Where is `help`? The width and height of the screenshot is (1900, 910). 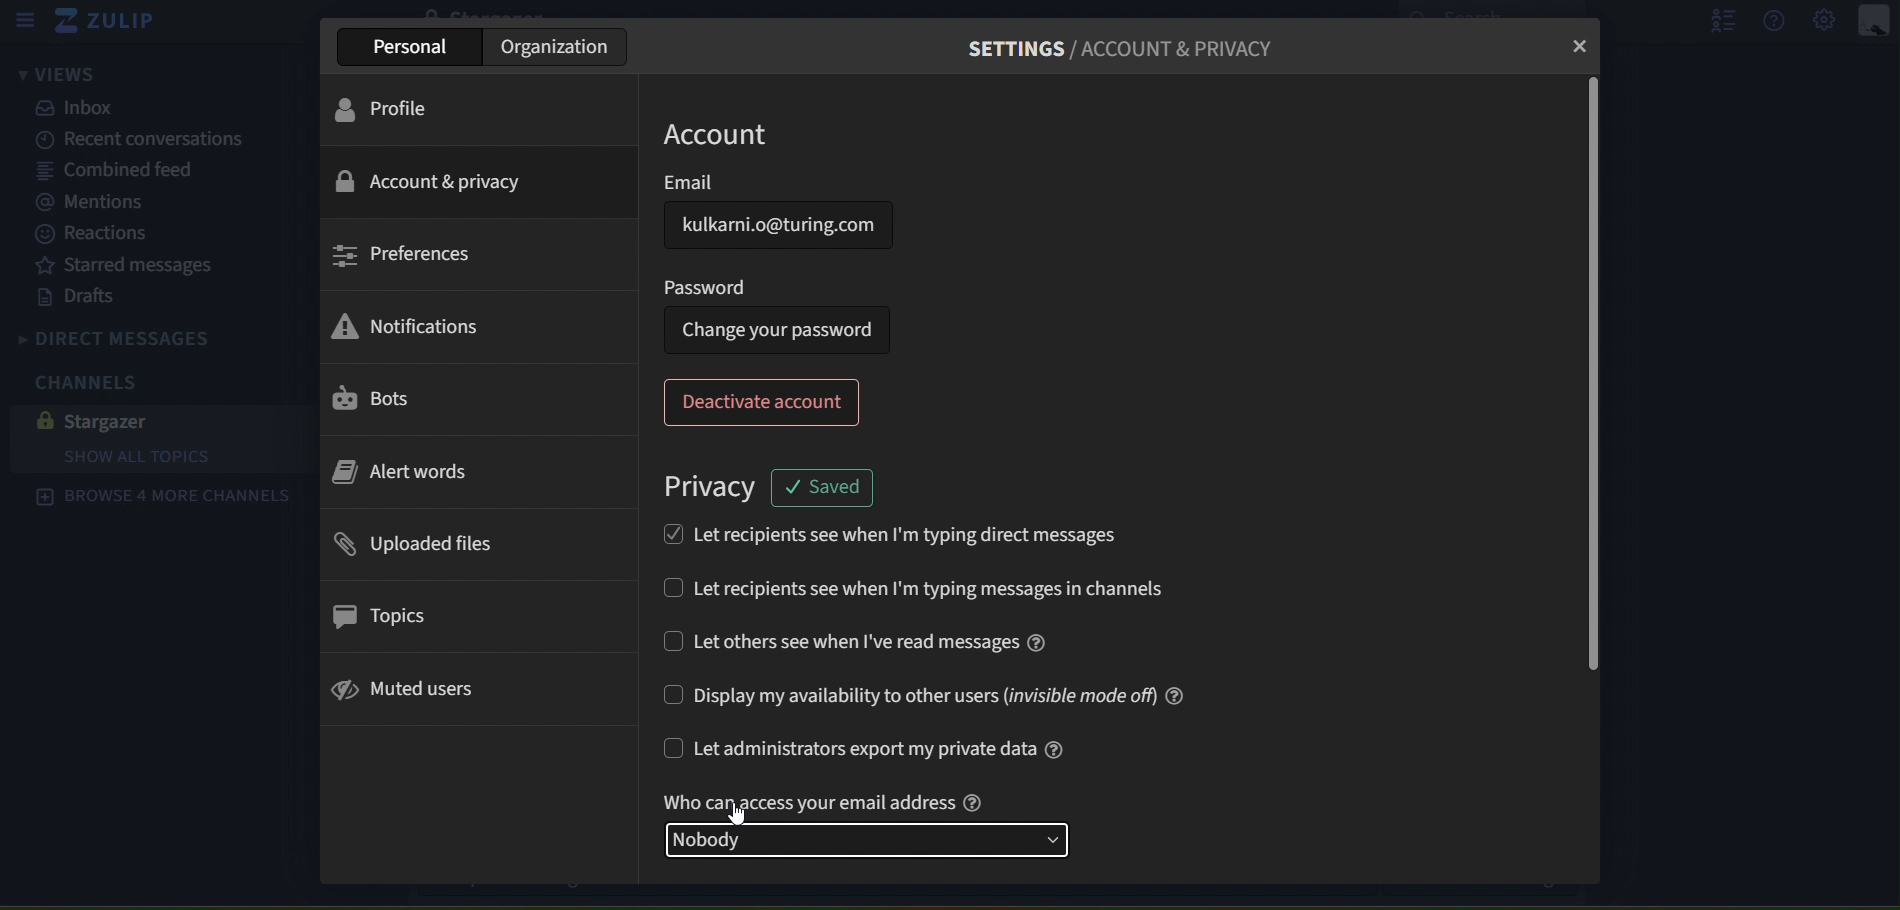 help is located at coordinates (1776, 20).